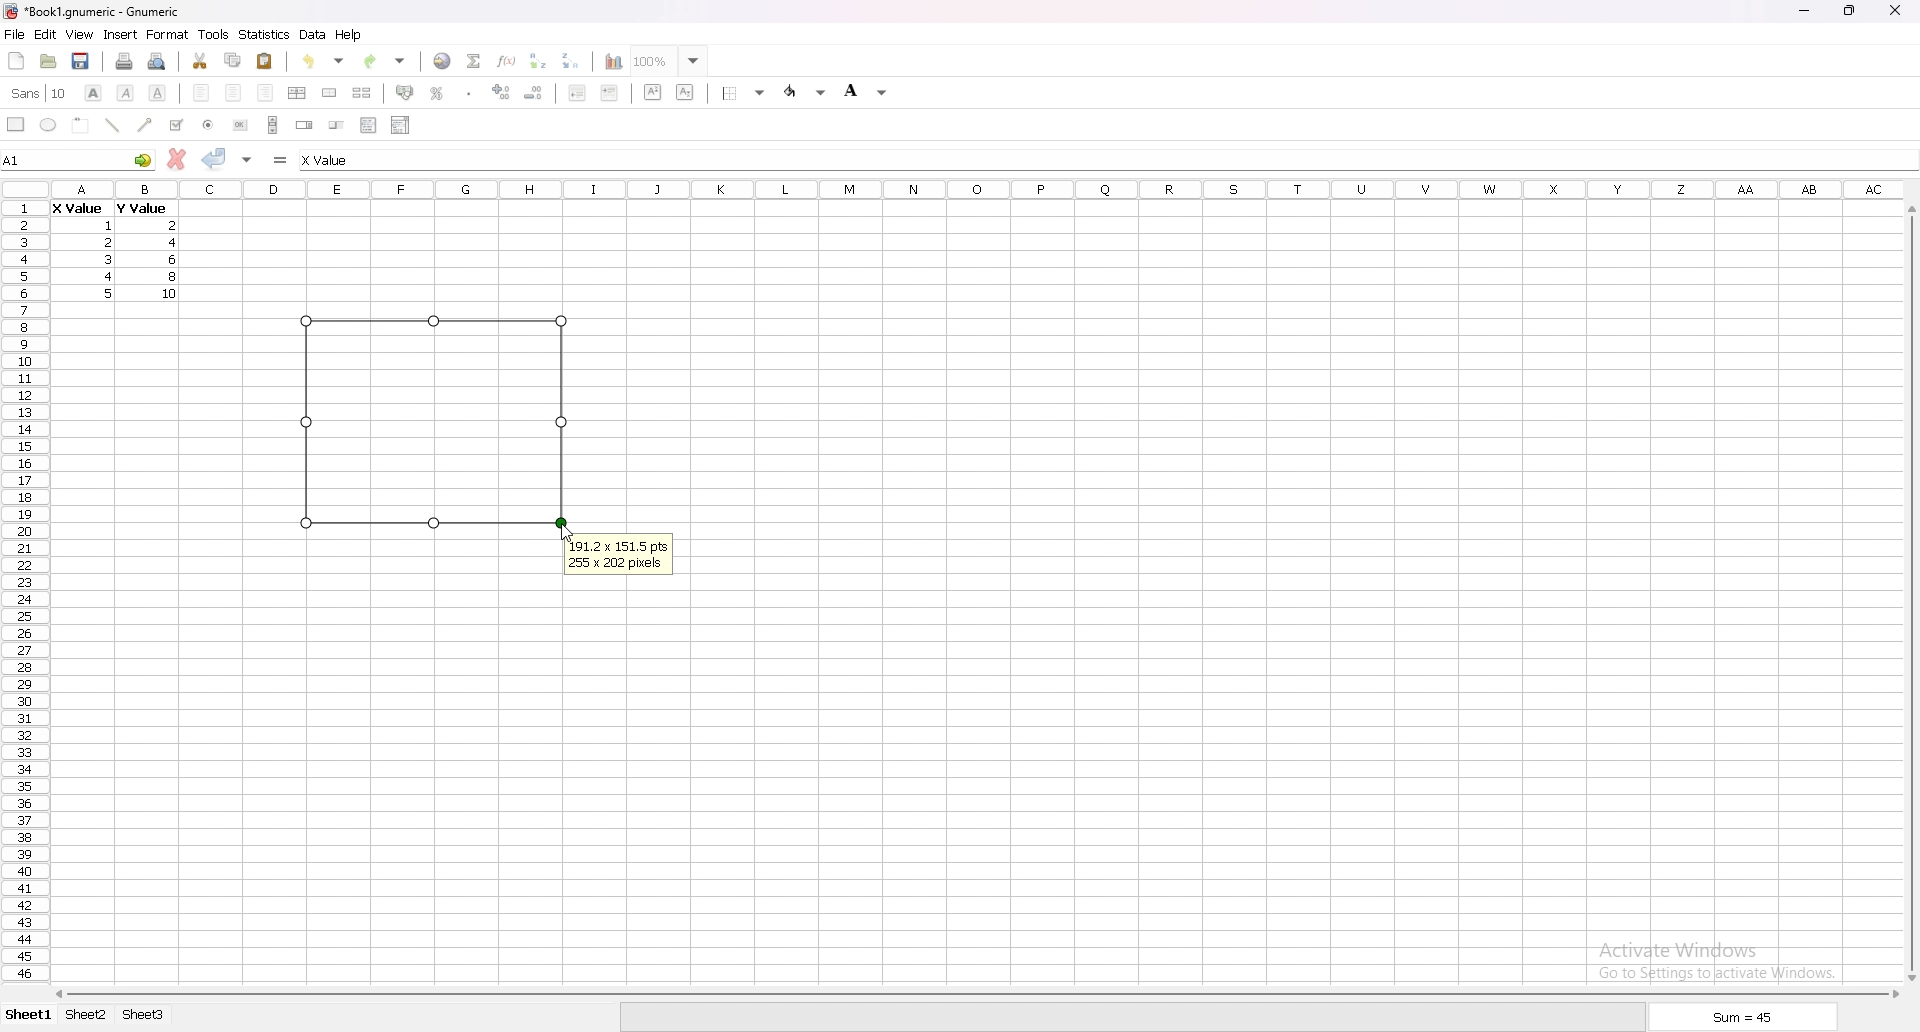 This screenshot has width=1920, height=1032. I want to click on left align, so click(201, 91).